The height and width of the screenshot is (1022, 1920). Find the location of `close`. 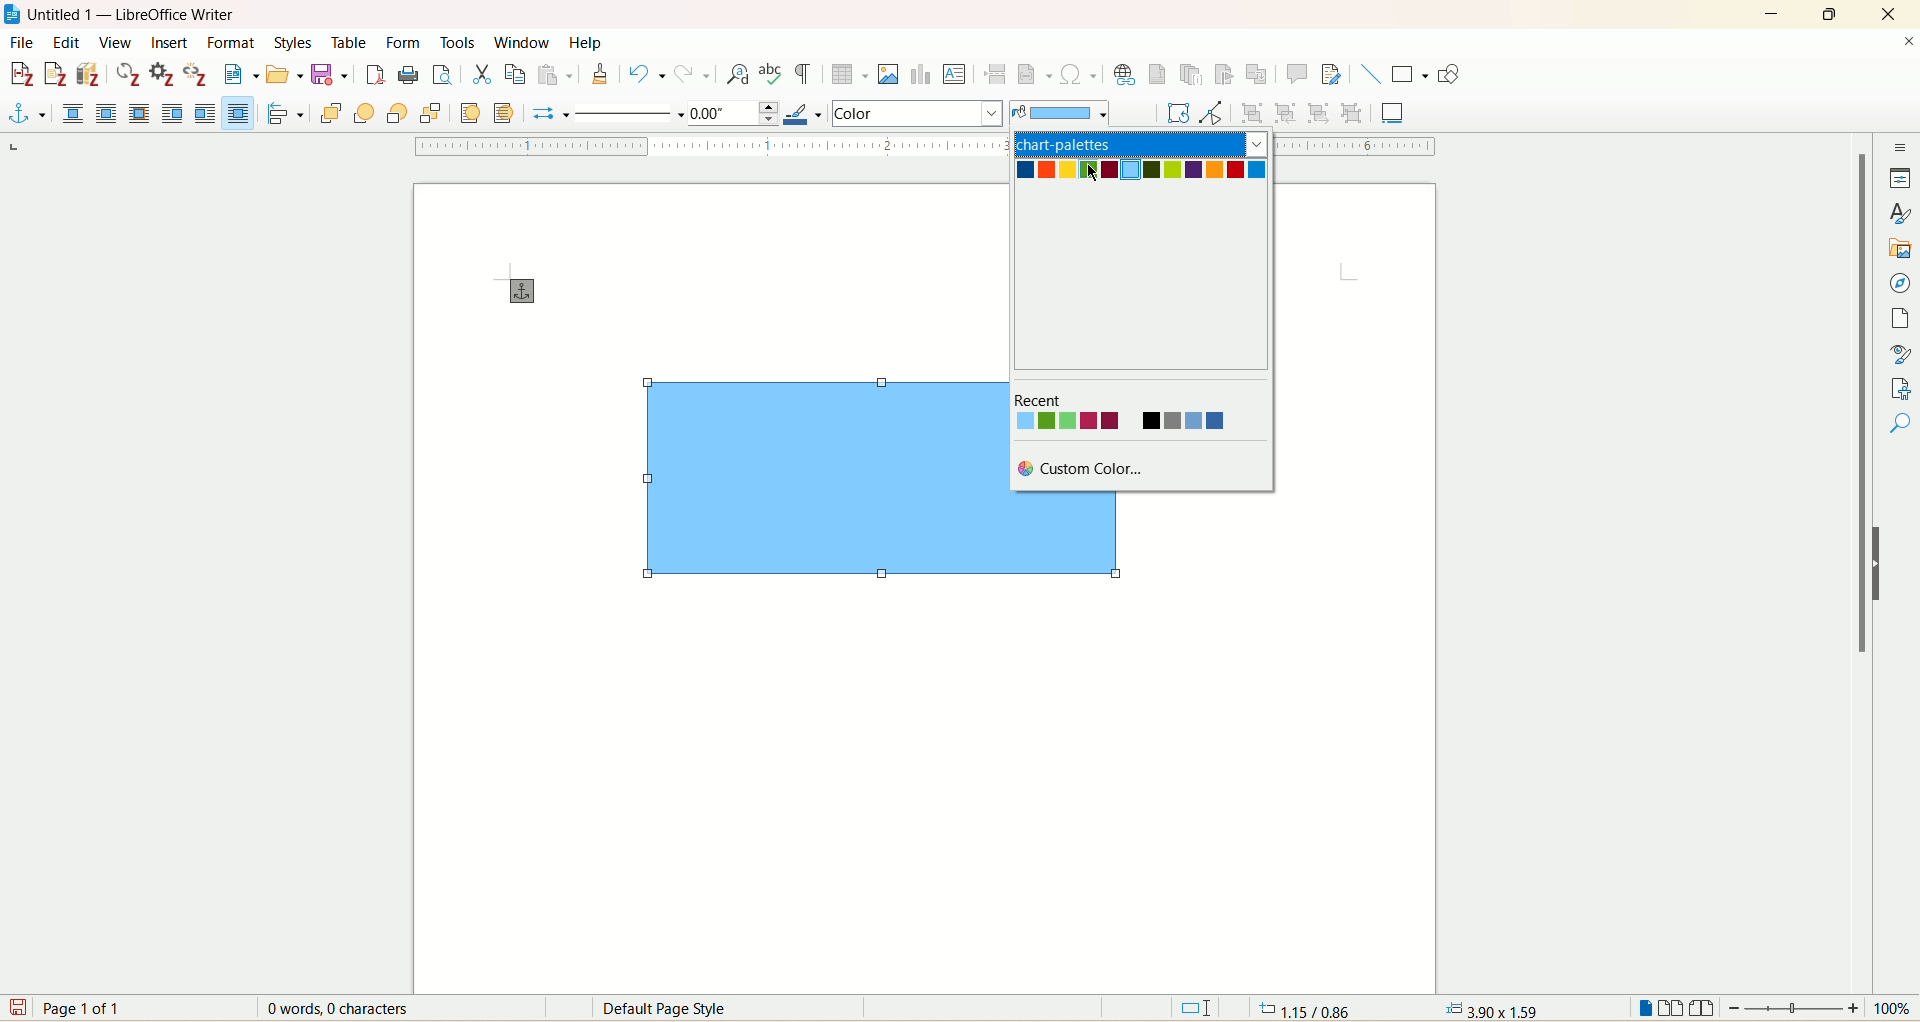

close is located at coordinates (1888, 13).